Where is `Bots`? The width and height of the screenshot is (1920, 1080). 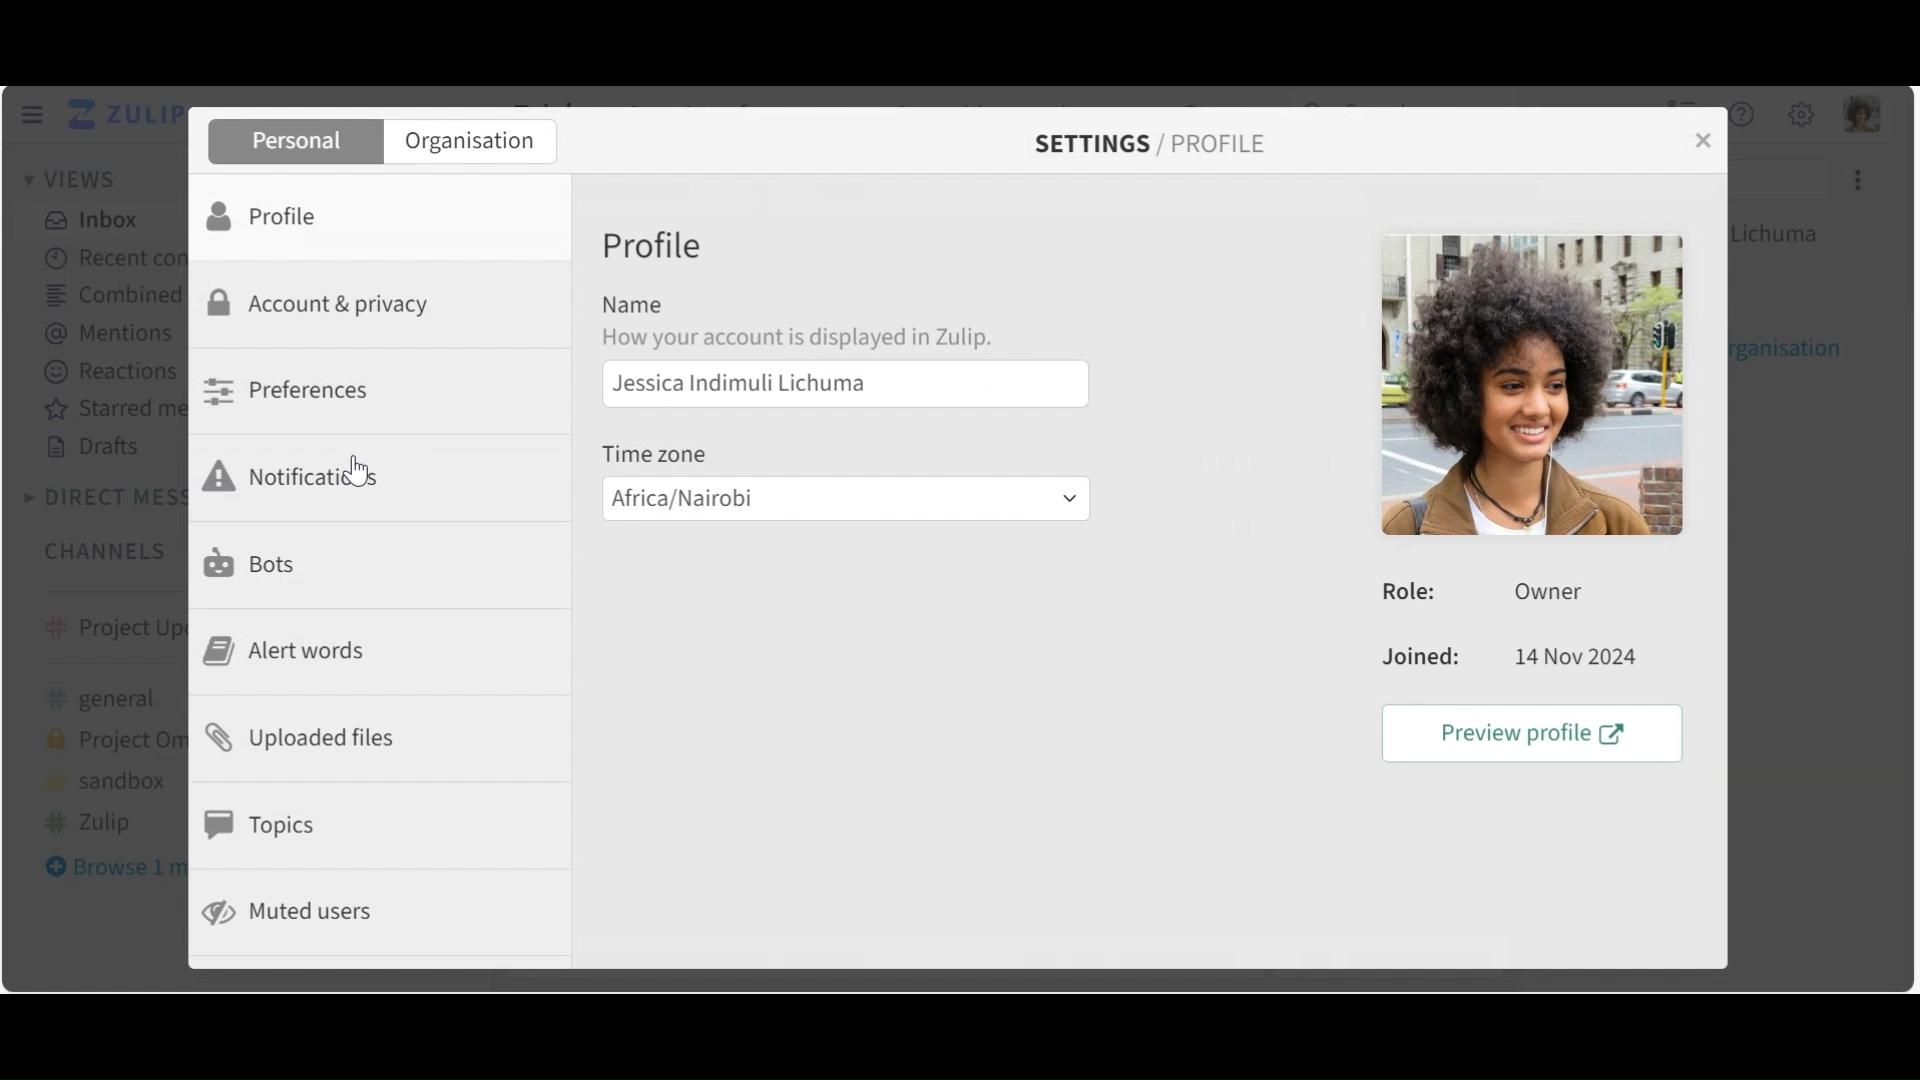
Bots is located at coordinates (255, 561).